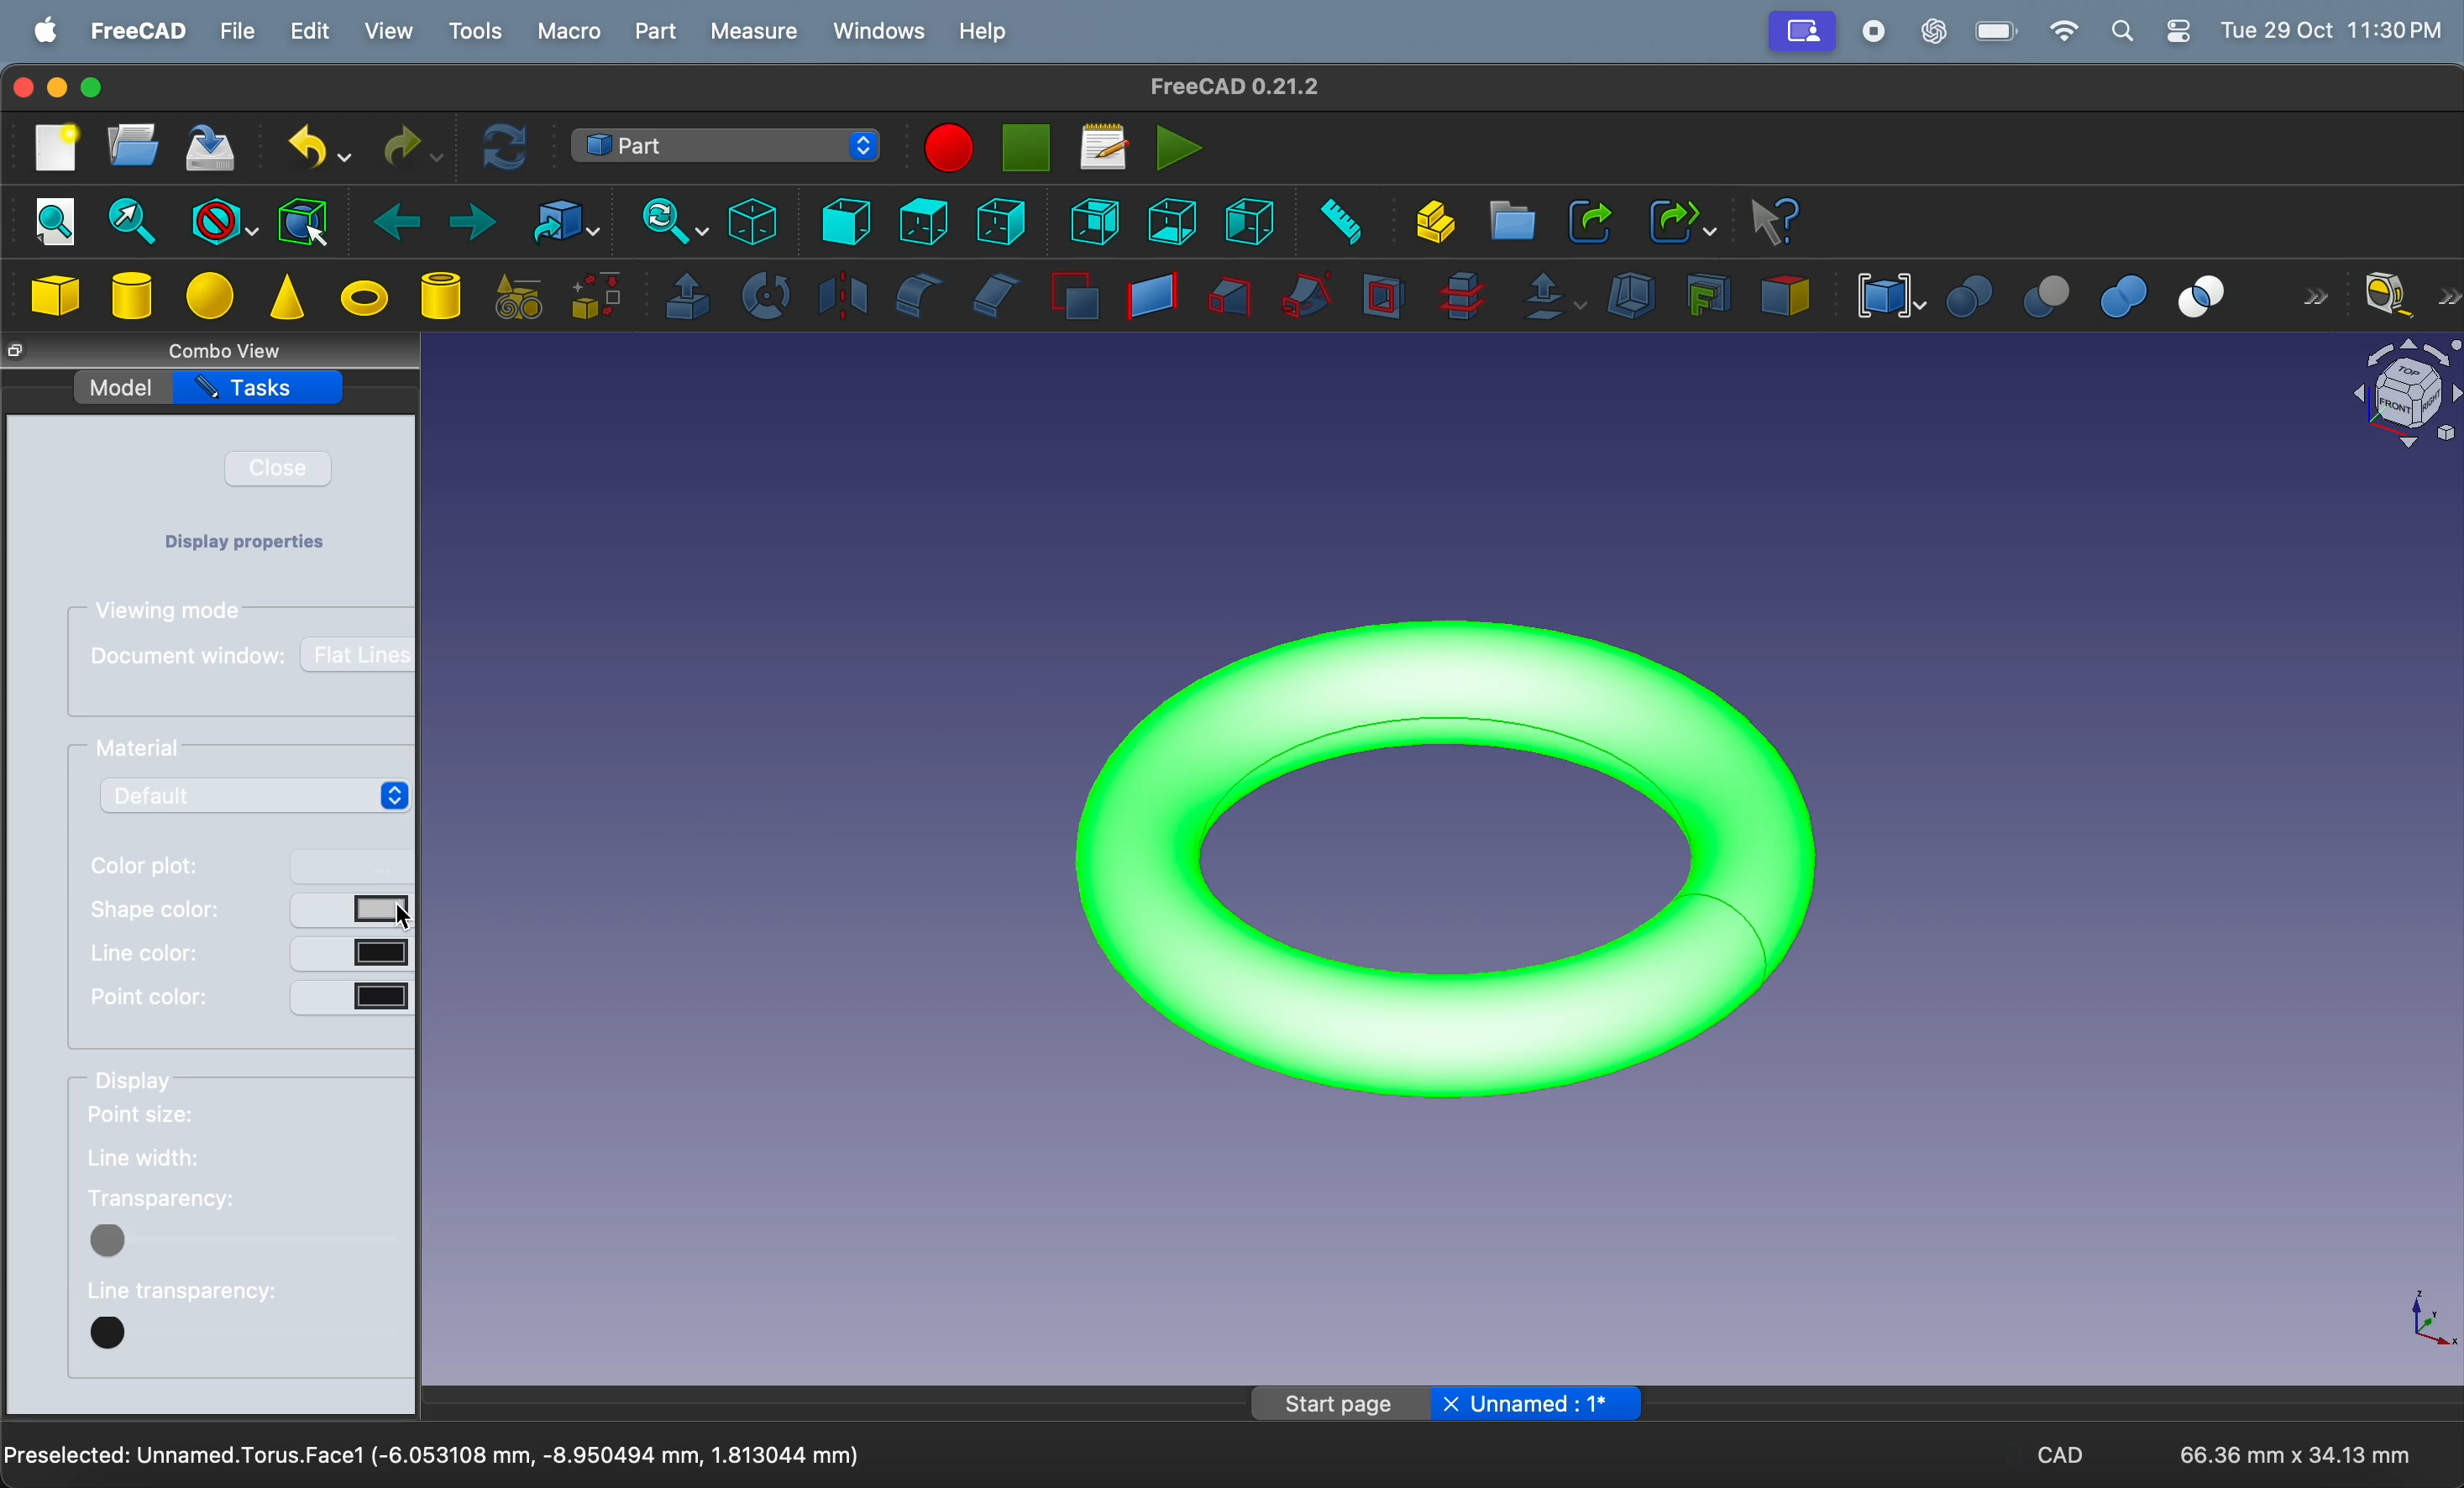  I want to click on button, so click(353, 999).